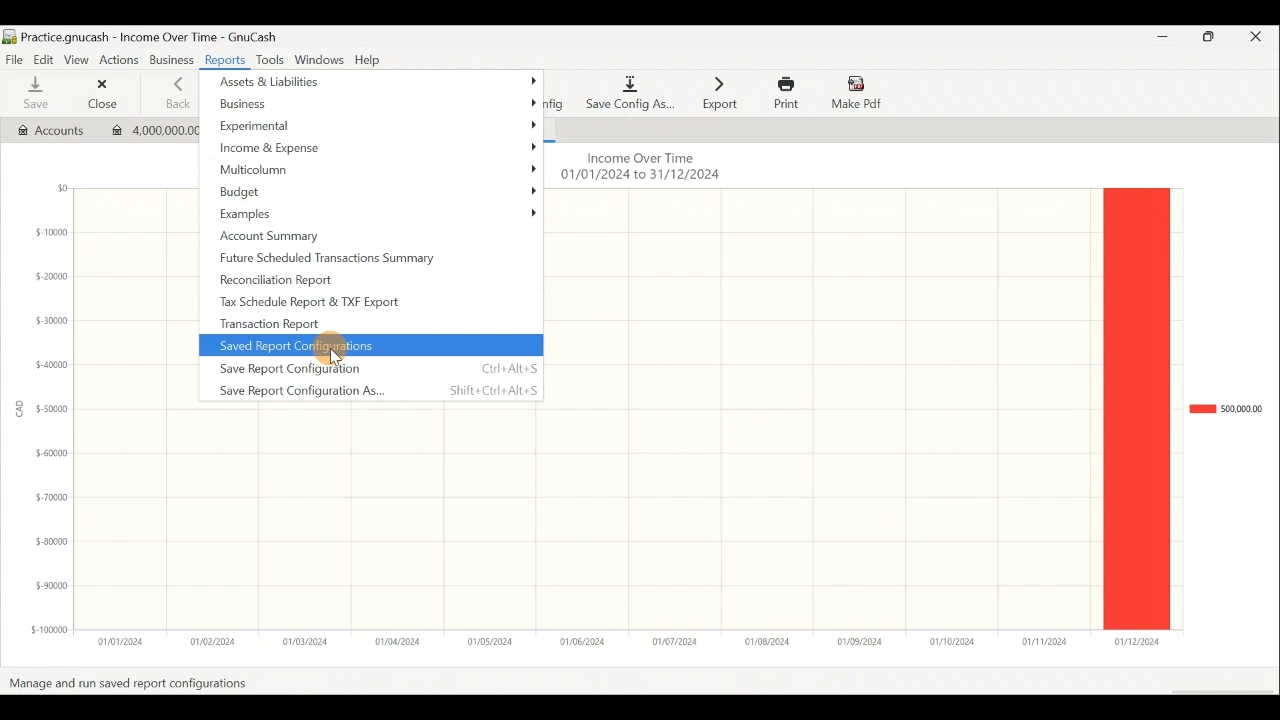 The image size is (1280, 720). What do you see at coordinates (377, 105) in the screenshot?
I see `Business` at bounding box center [377, 105].